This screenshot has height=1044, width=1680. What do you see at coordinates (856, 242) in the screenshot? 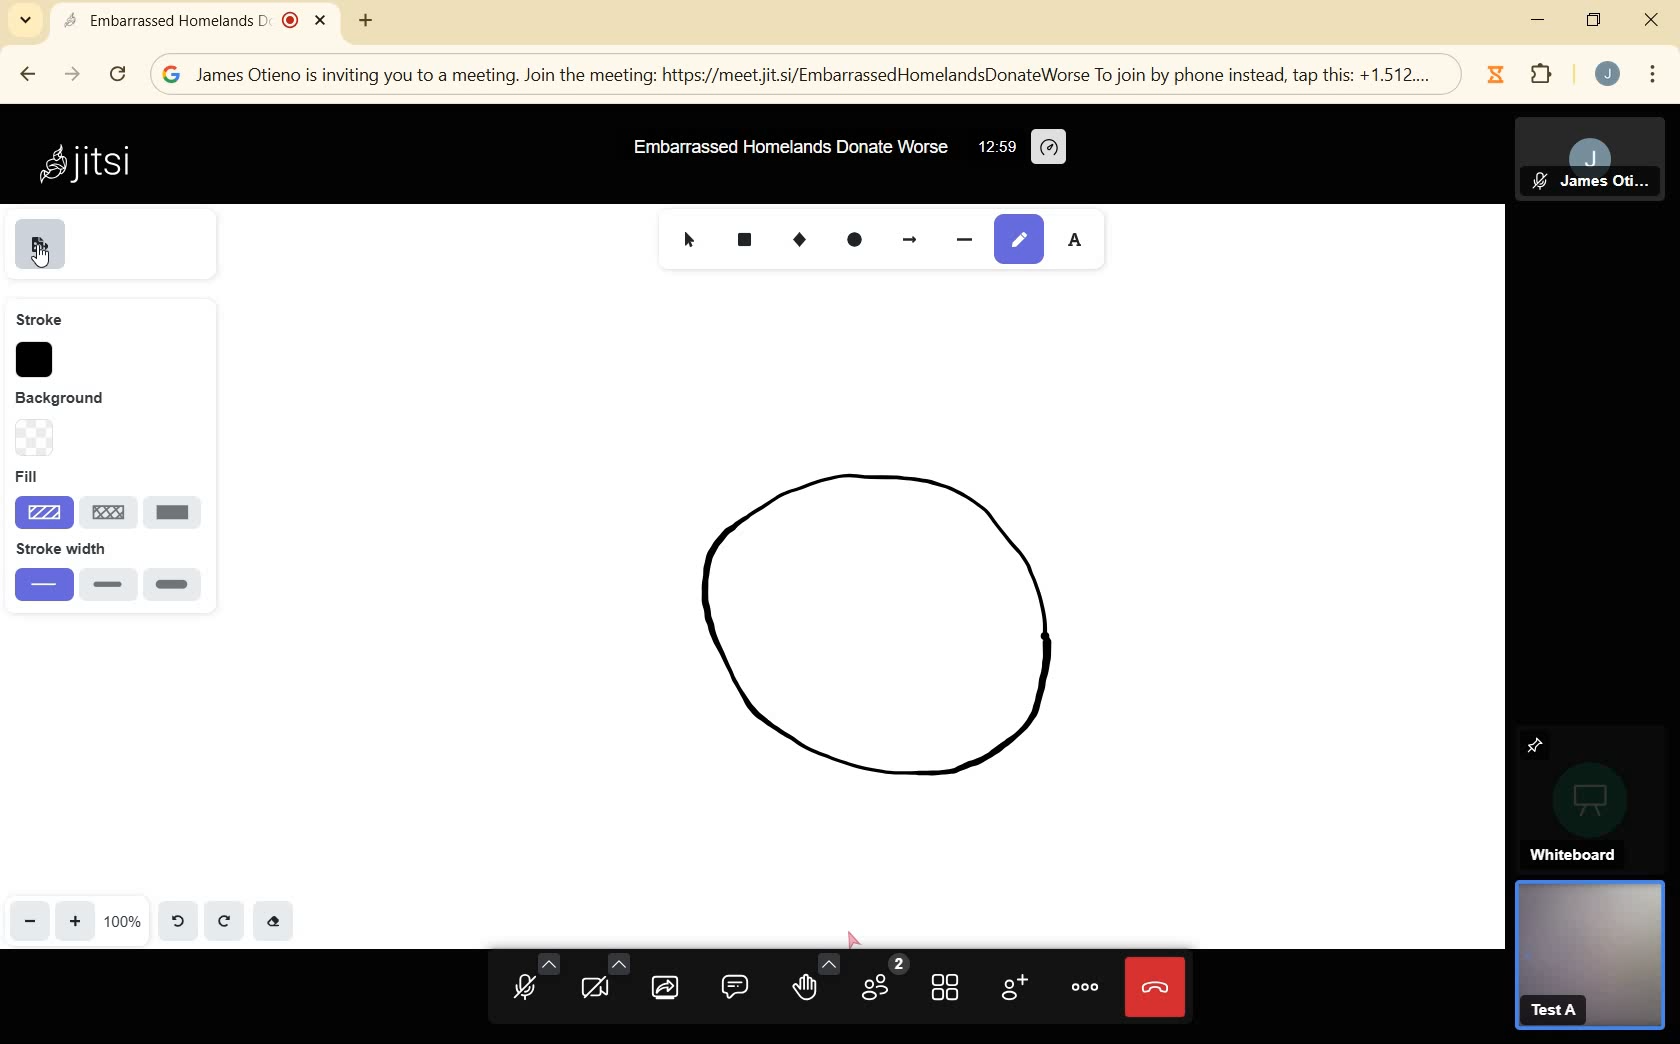
I see `circle` at bounding box center [856, 242].